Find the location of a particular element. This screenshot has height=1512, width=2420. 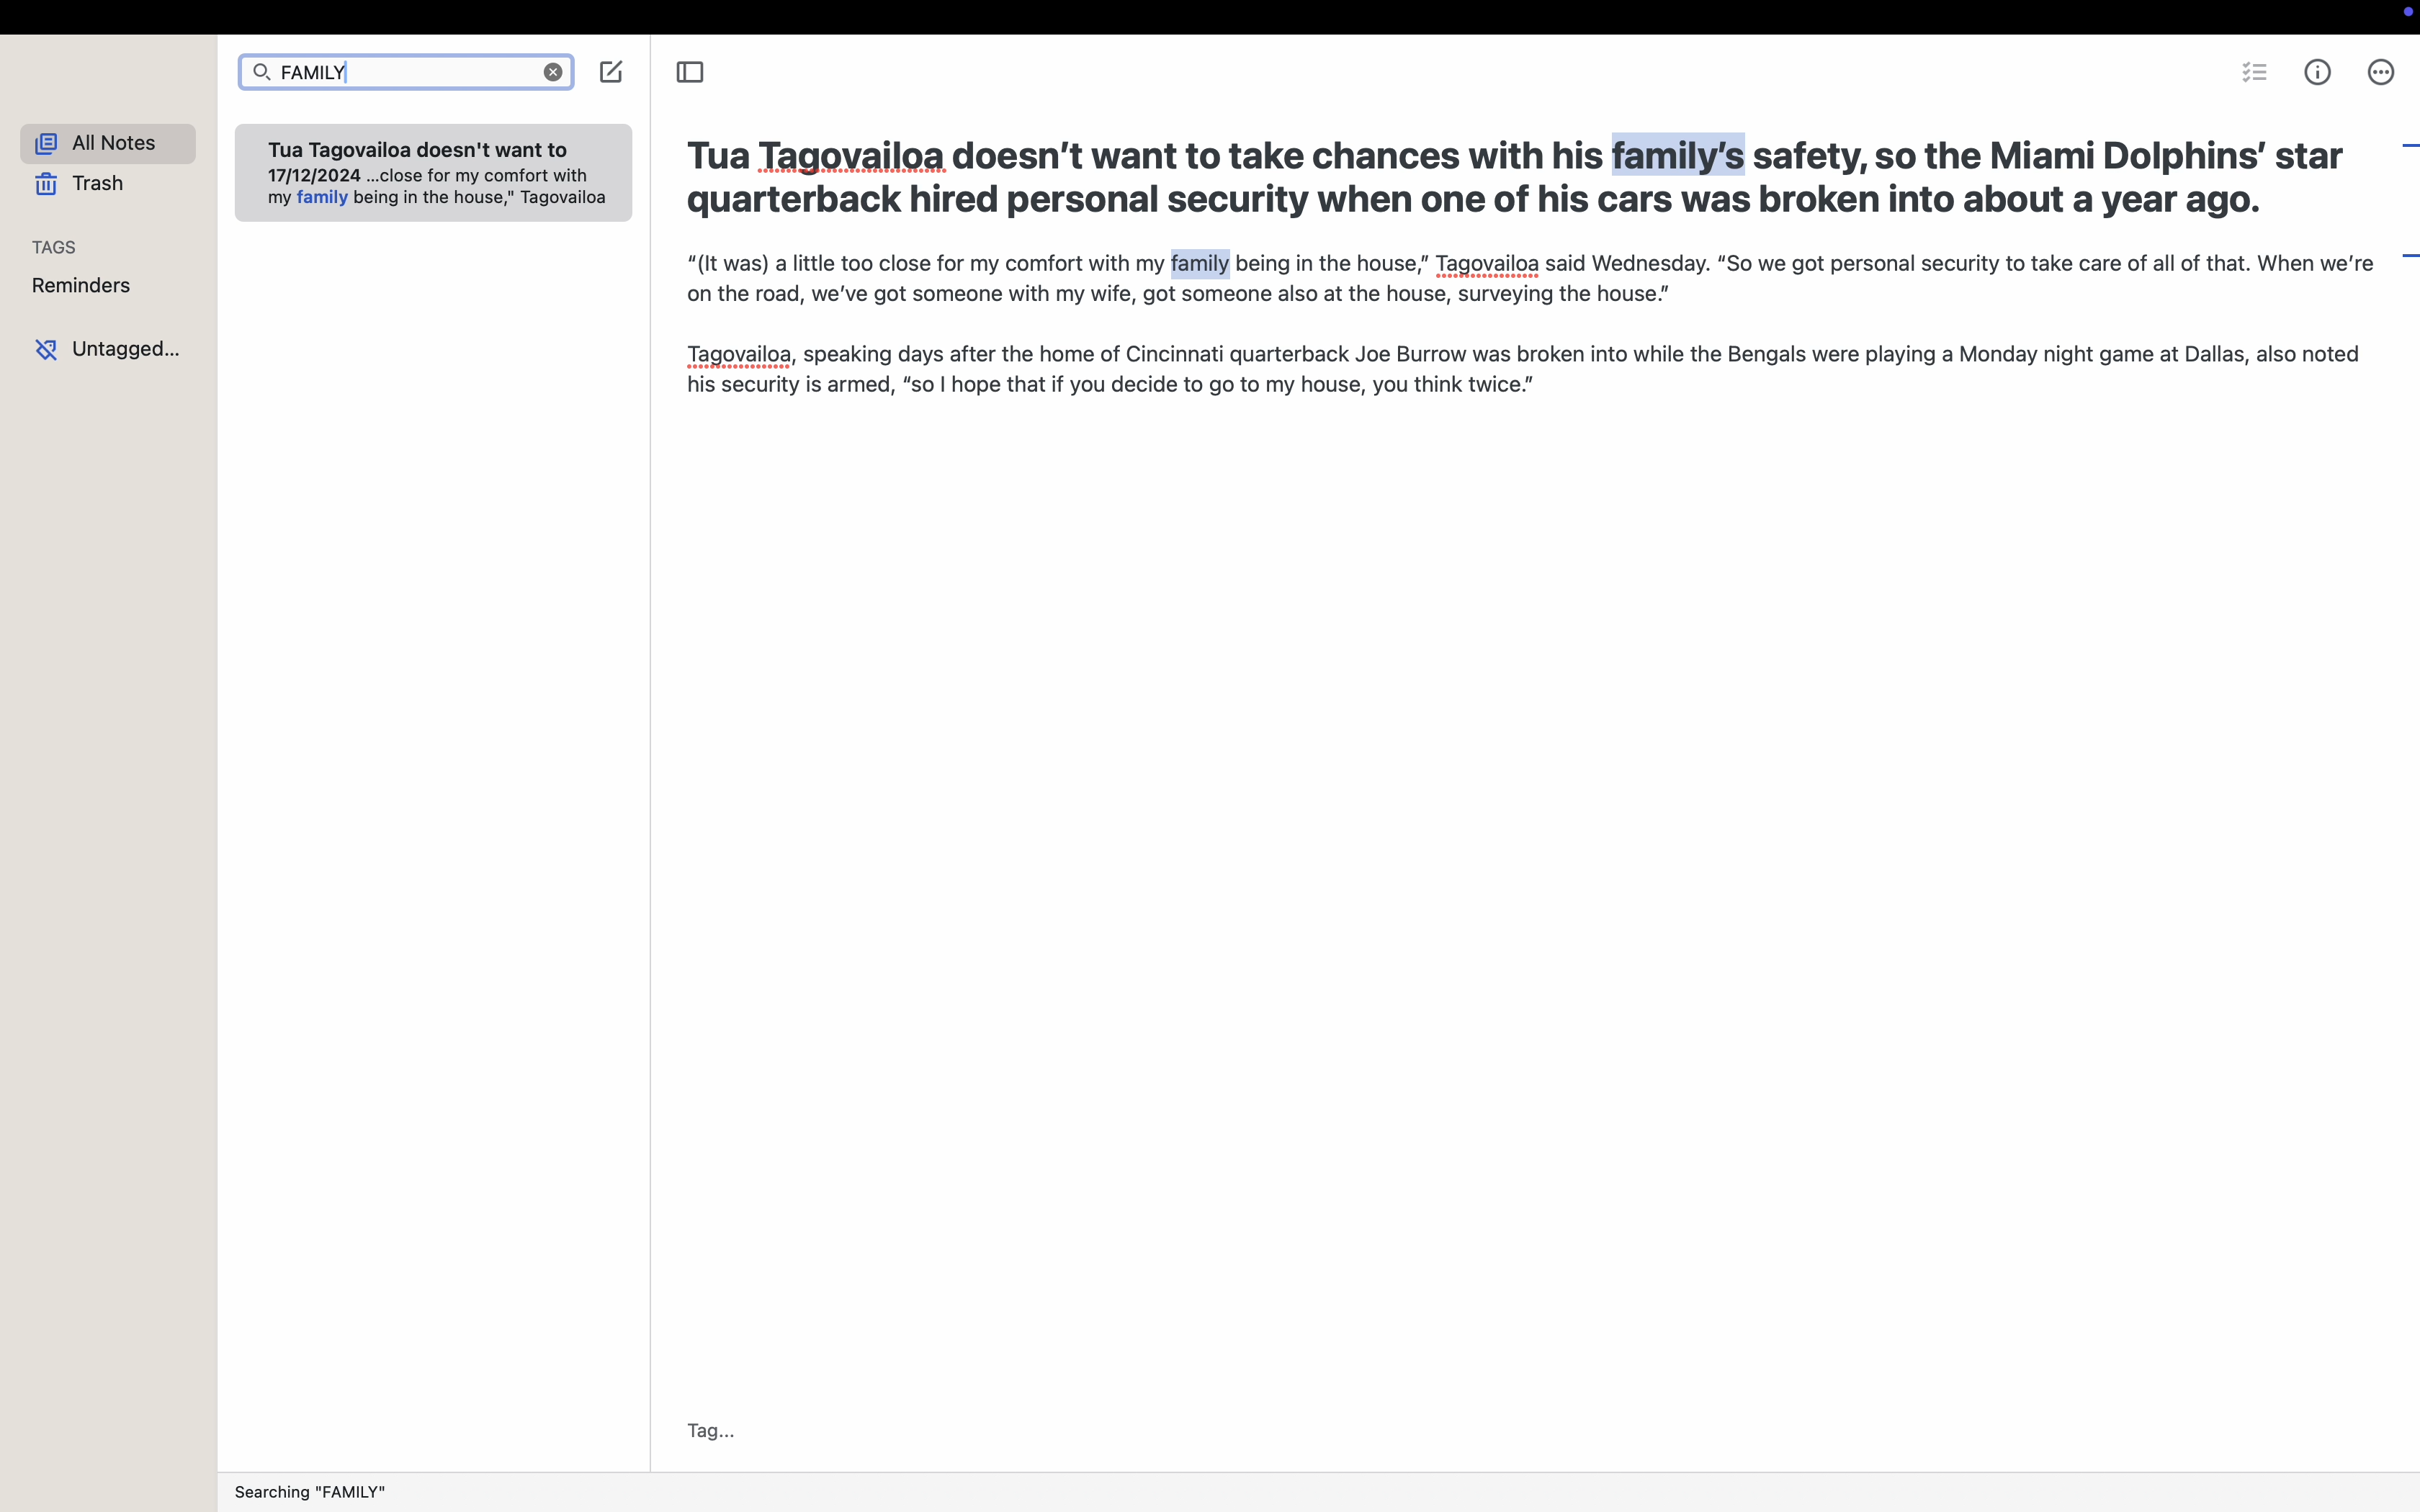

trash is located at coordinates (83, 185).